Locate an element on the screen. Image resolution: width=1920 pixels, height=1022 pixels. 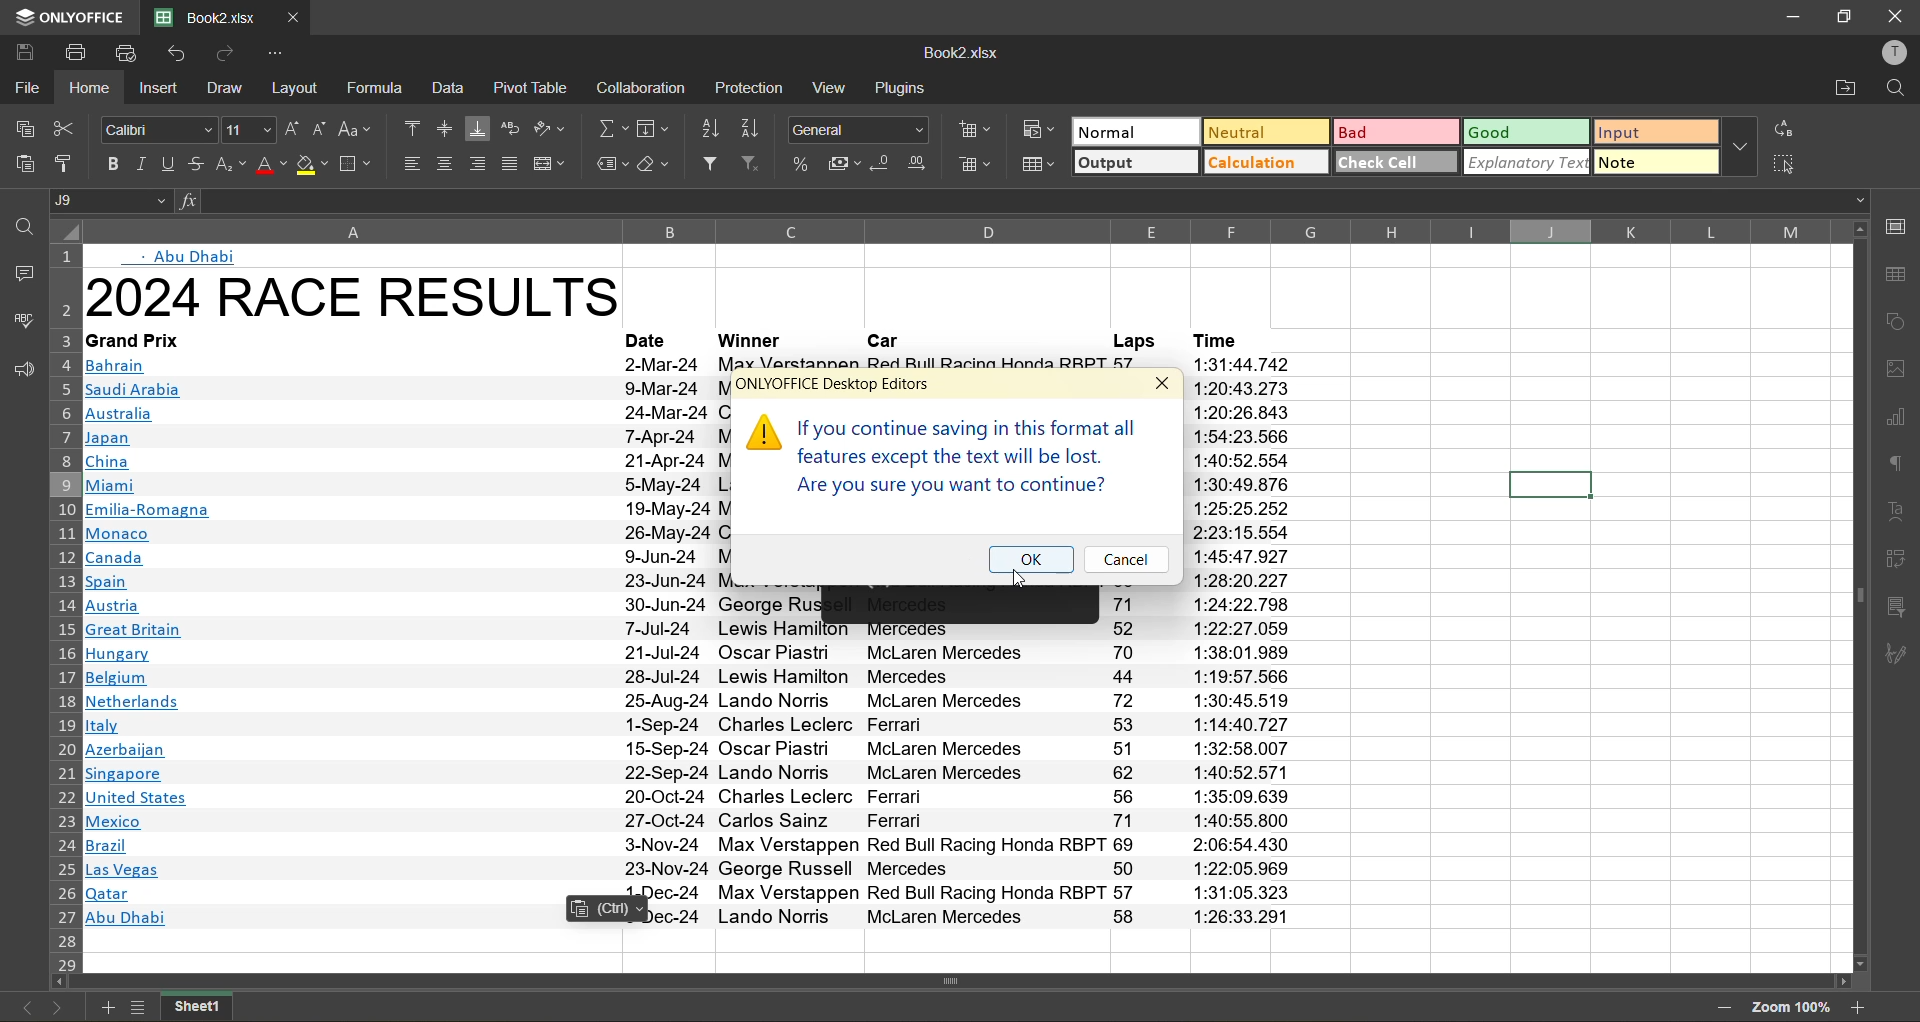
paste is located at coordinates (23, 164).